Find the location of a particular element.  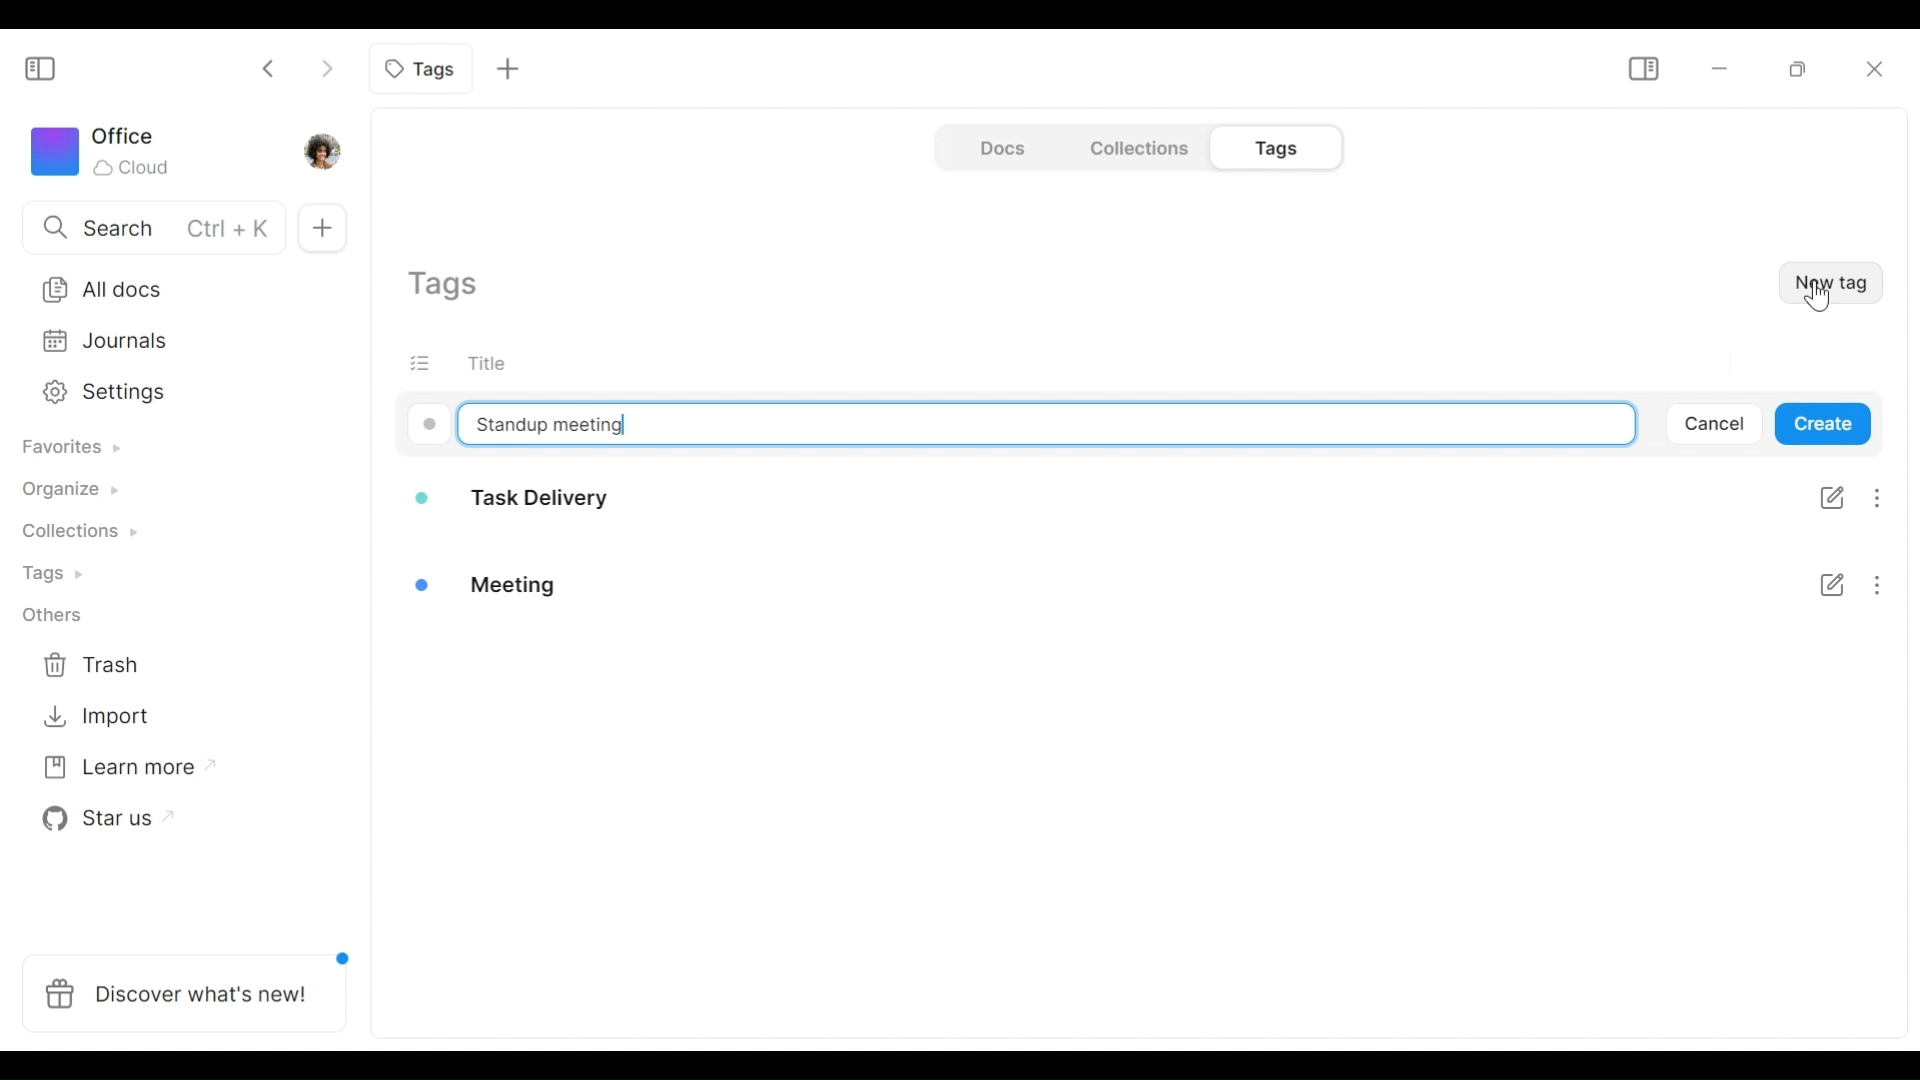

Document is located at coordinates (999, 148).